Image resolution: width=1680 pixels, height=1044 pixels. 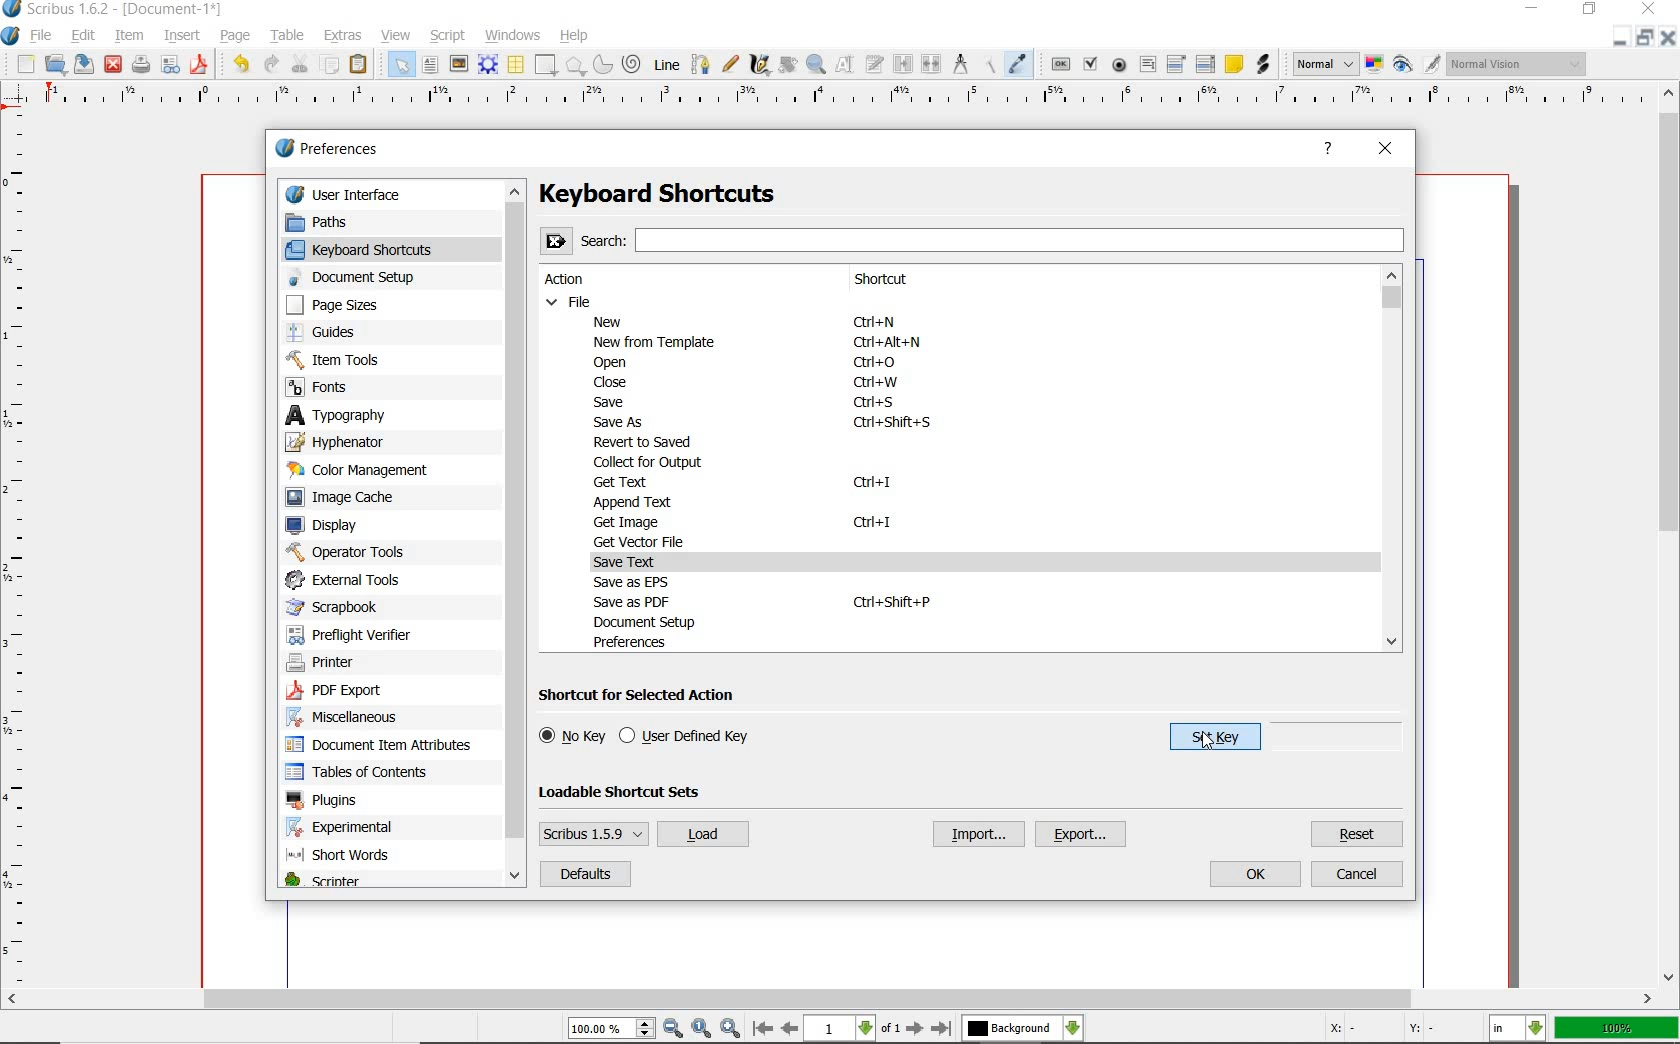 I want to click on table, so click(x=517, y=66).